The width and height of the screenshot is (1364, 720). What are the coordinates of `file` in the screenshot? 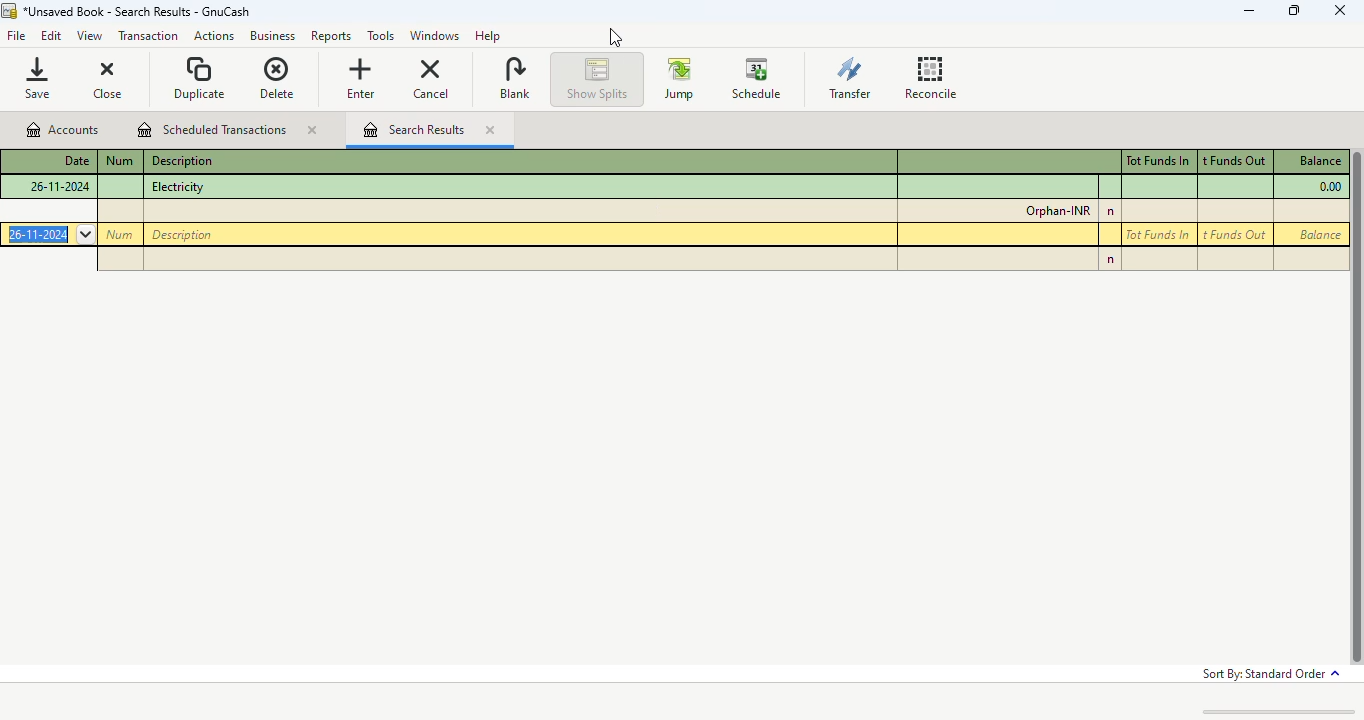 It's located at (17, 35).